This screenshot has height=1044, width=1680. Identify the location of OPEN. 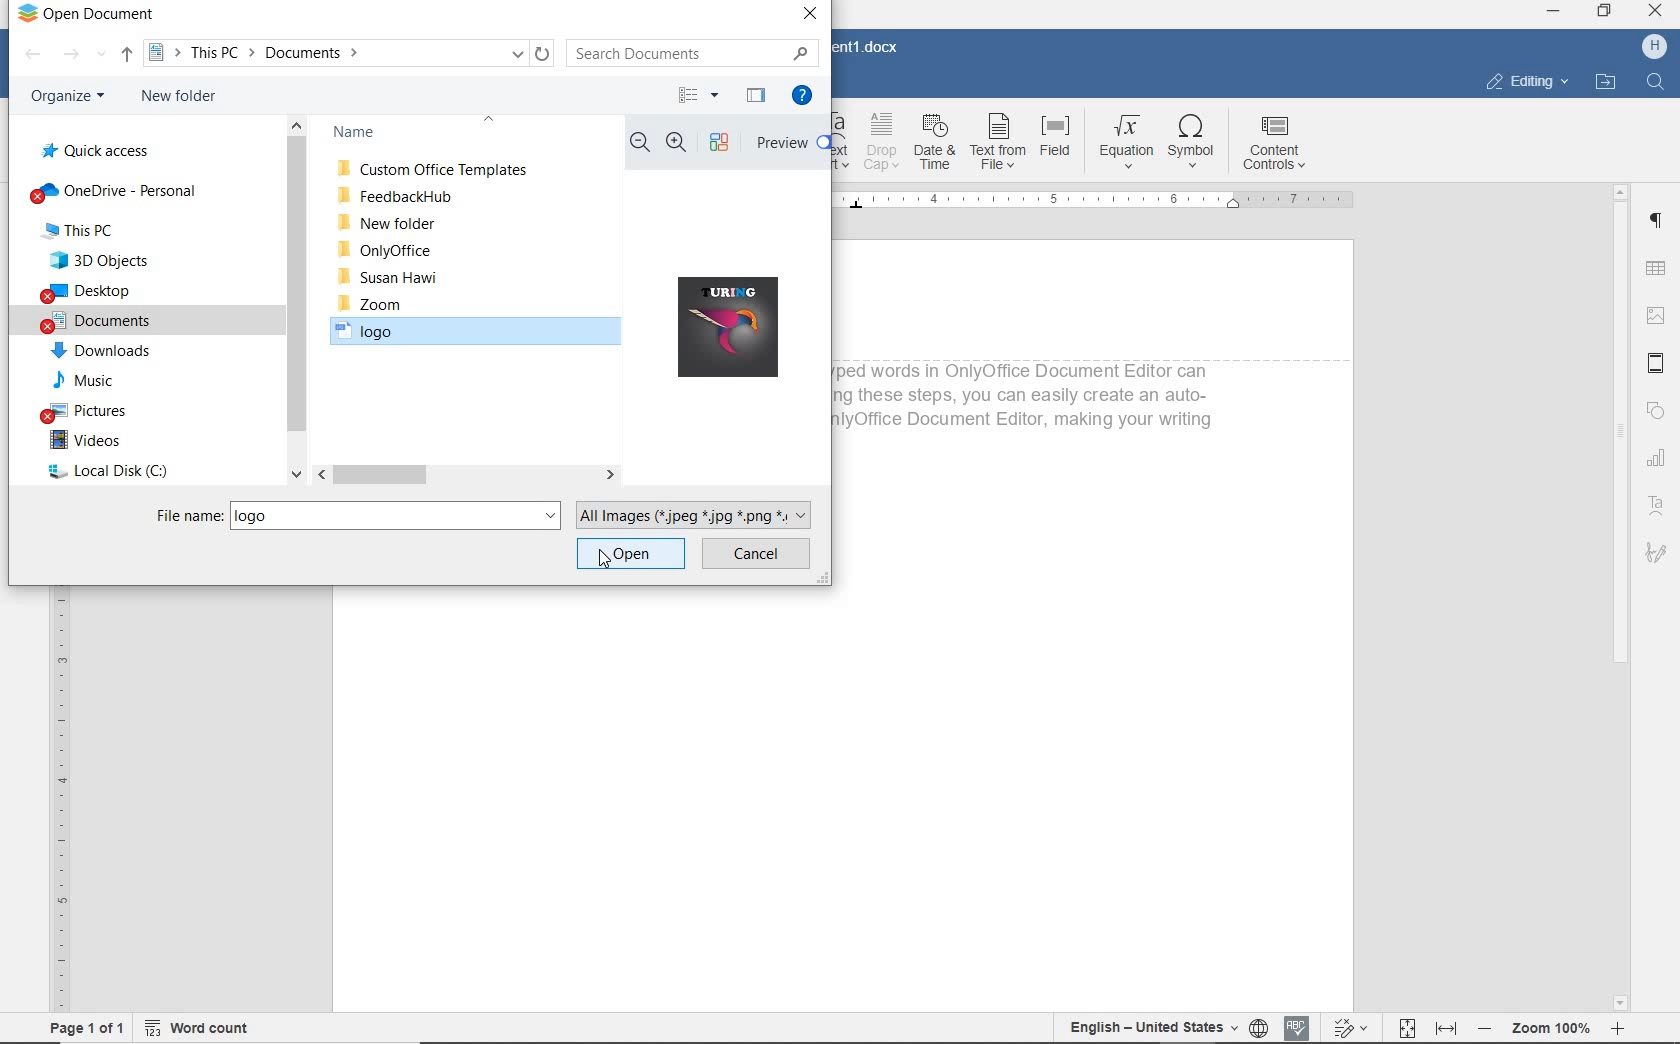
(632, 552).